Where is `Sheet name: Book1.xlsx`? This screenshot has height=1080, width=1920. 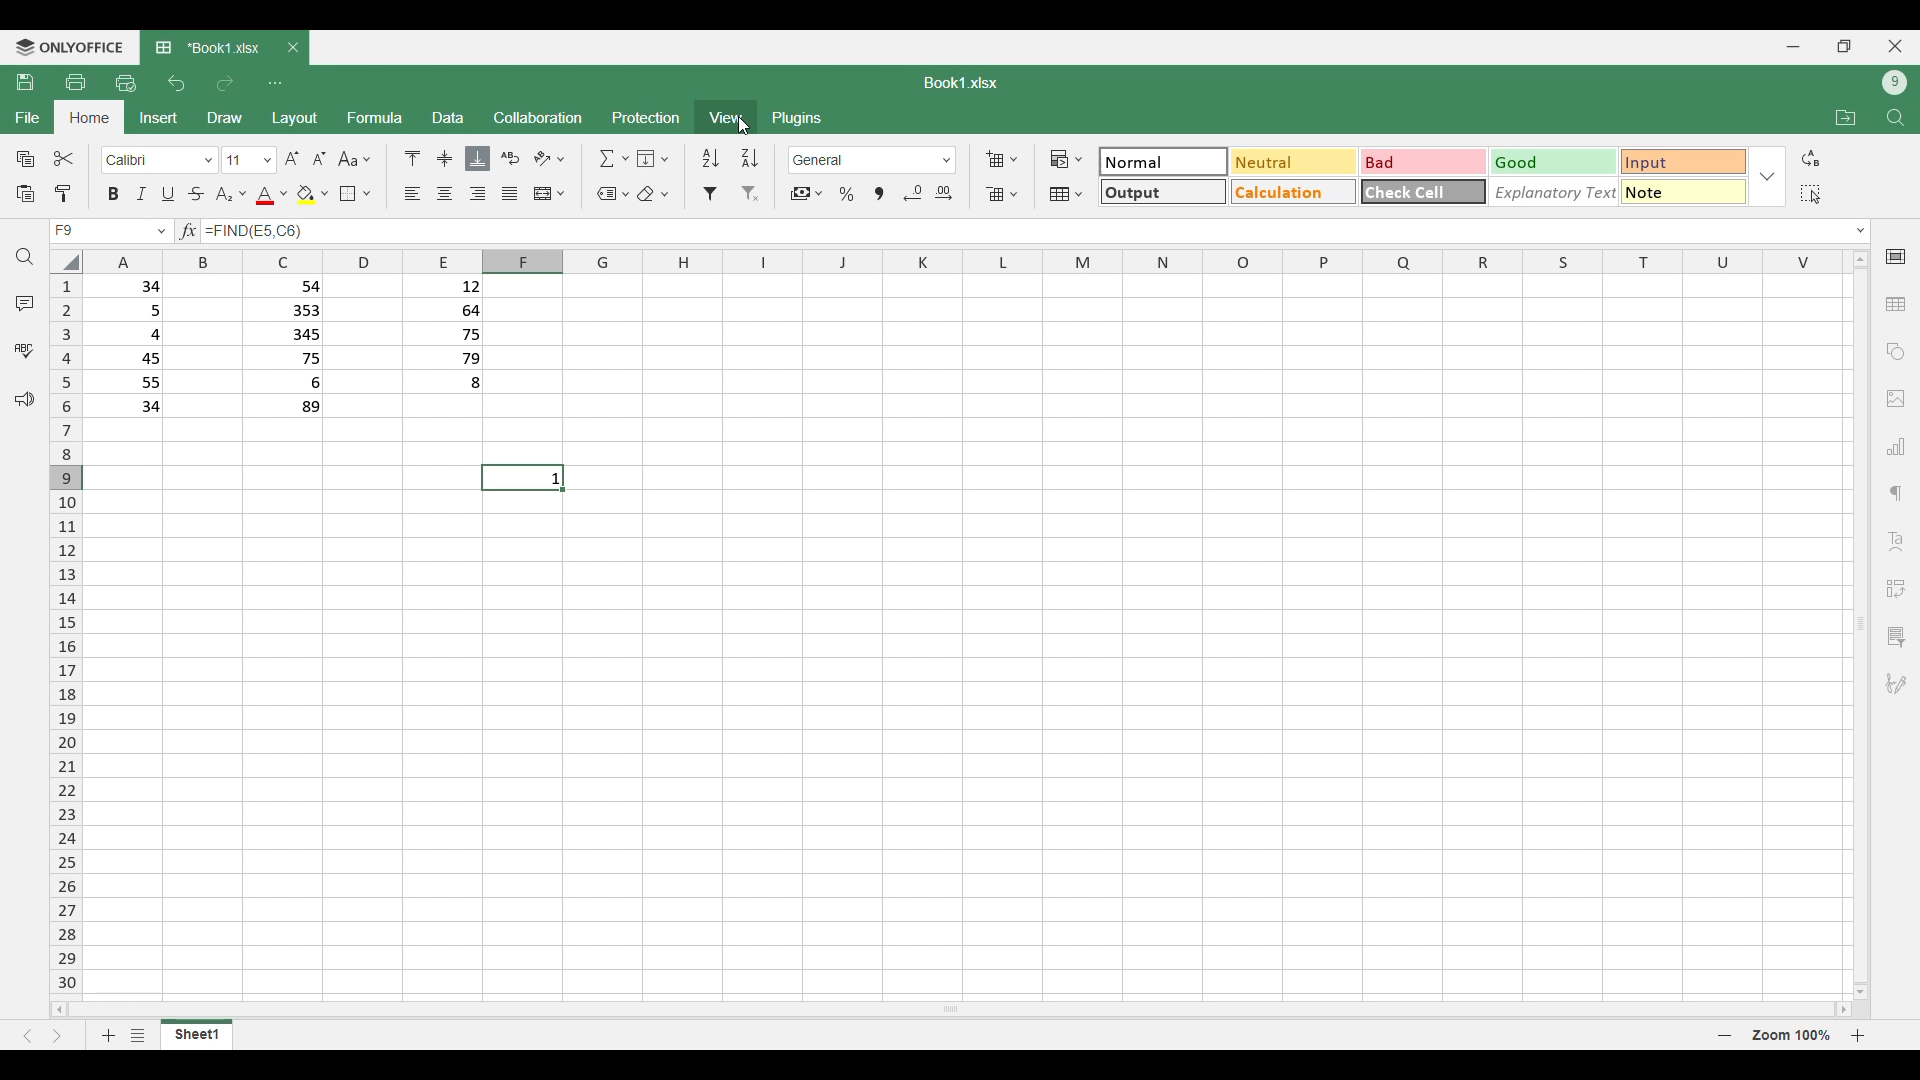 Sheet name: Book1.xlsx is located at coordinates (959, 83).